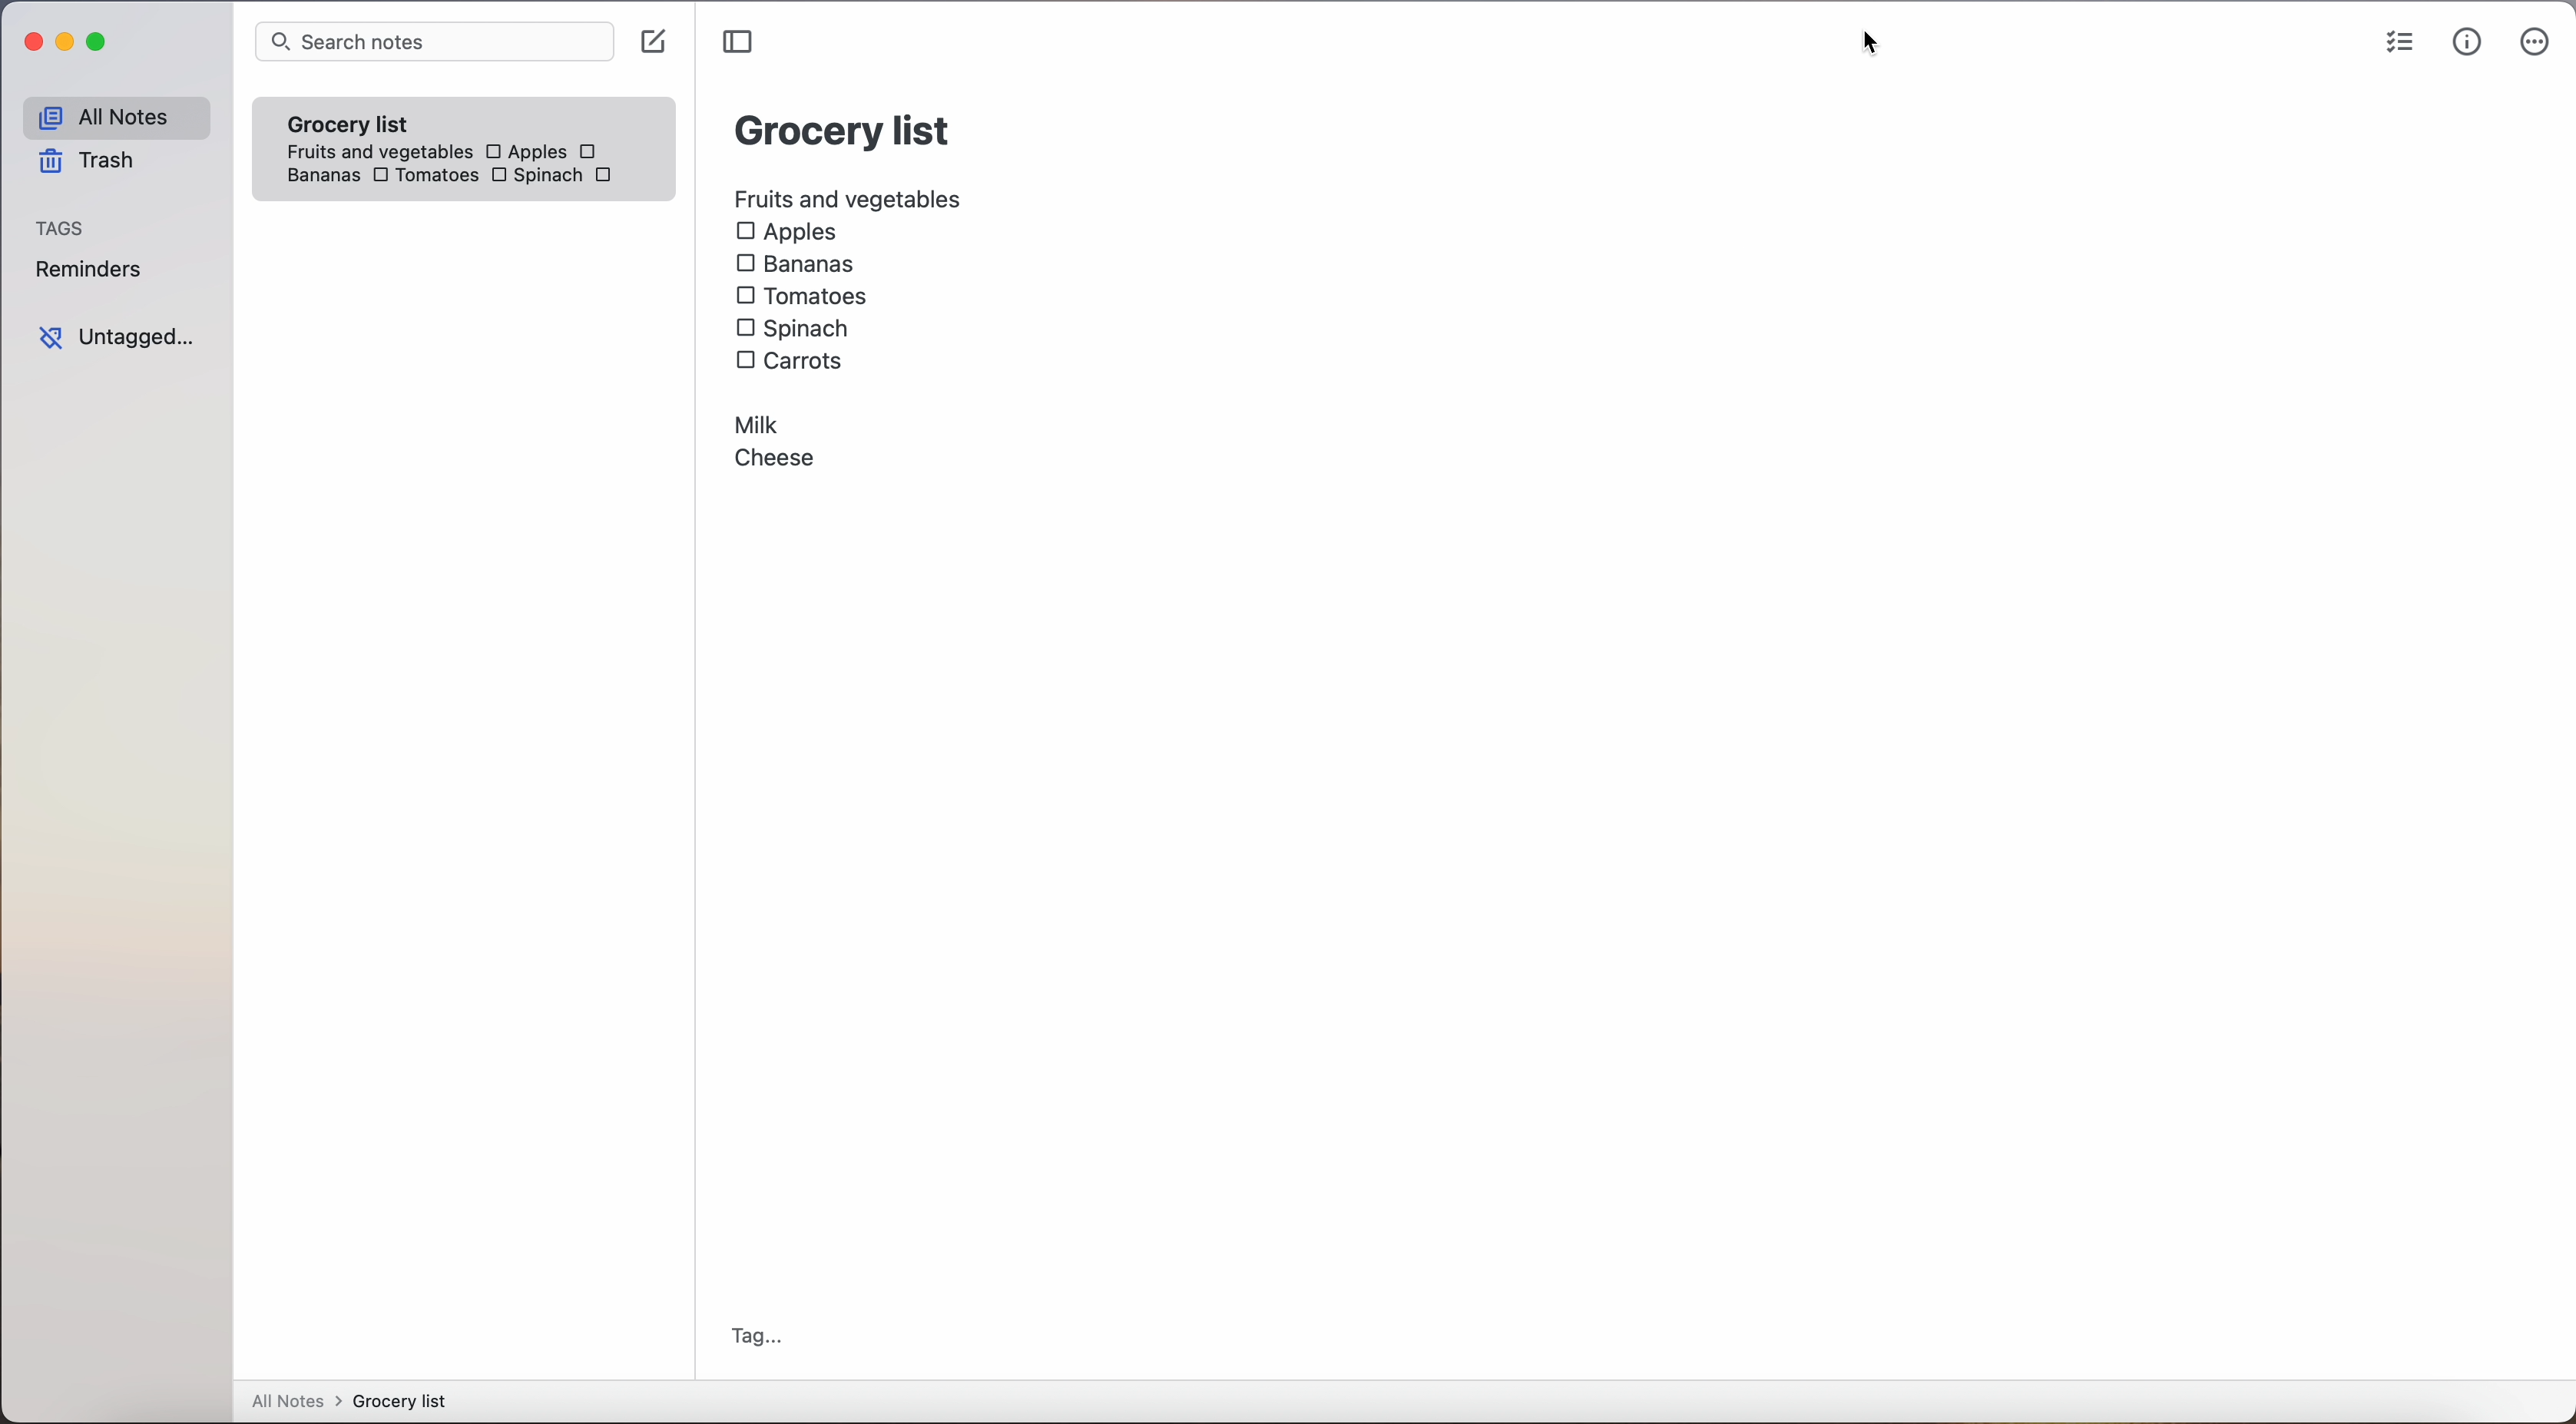  Describe the element at coordinates (113, 116) in the screenshot. I see `all notes` at that location.